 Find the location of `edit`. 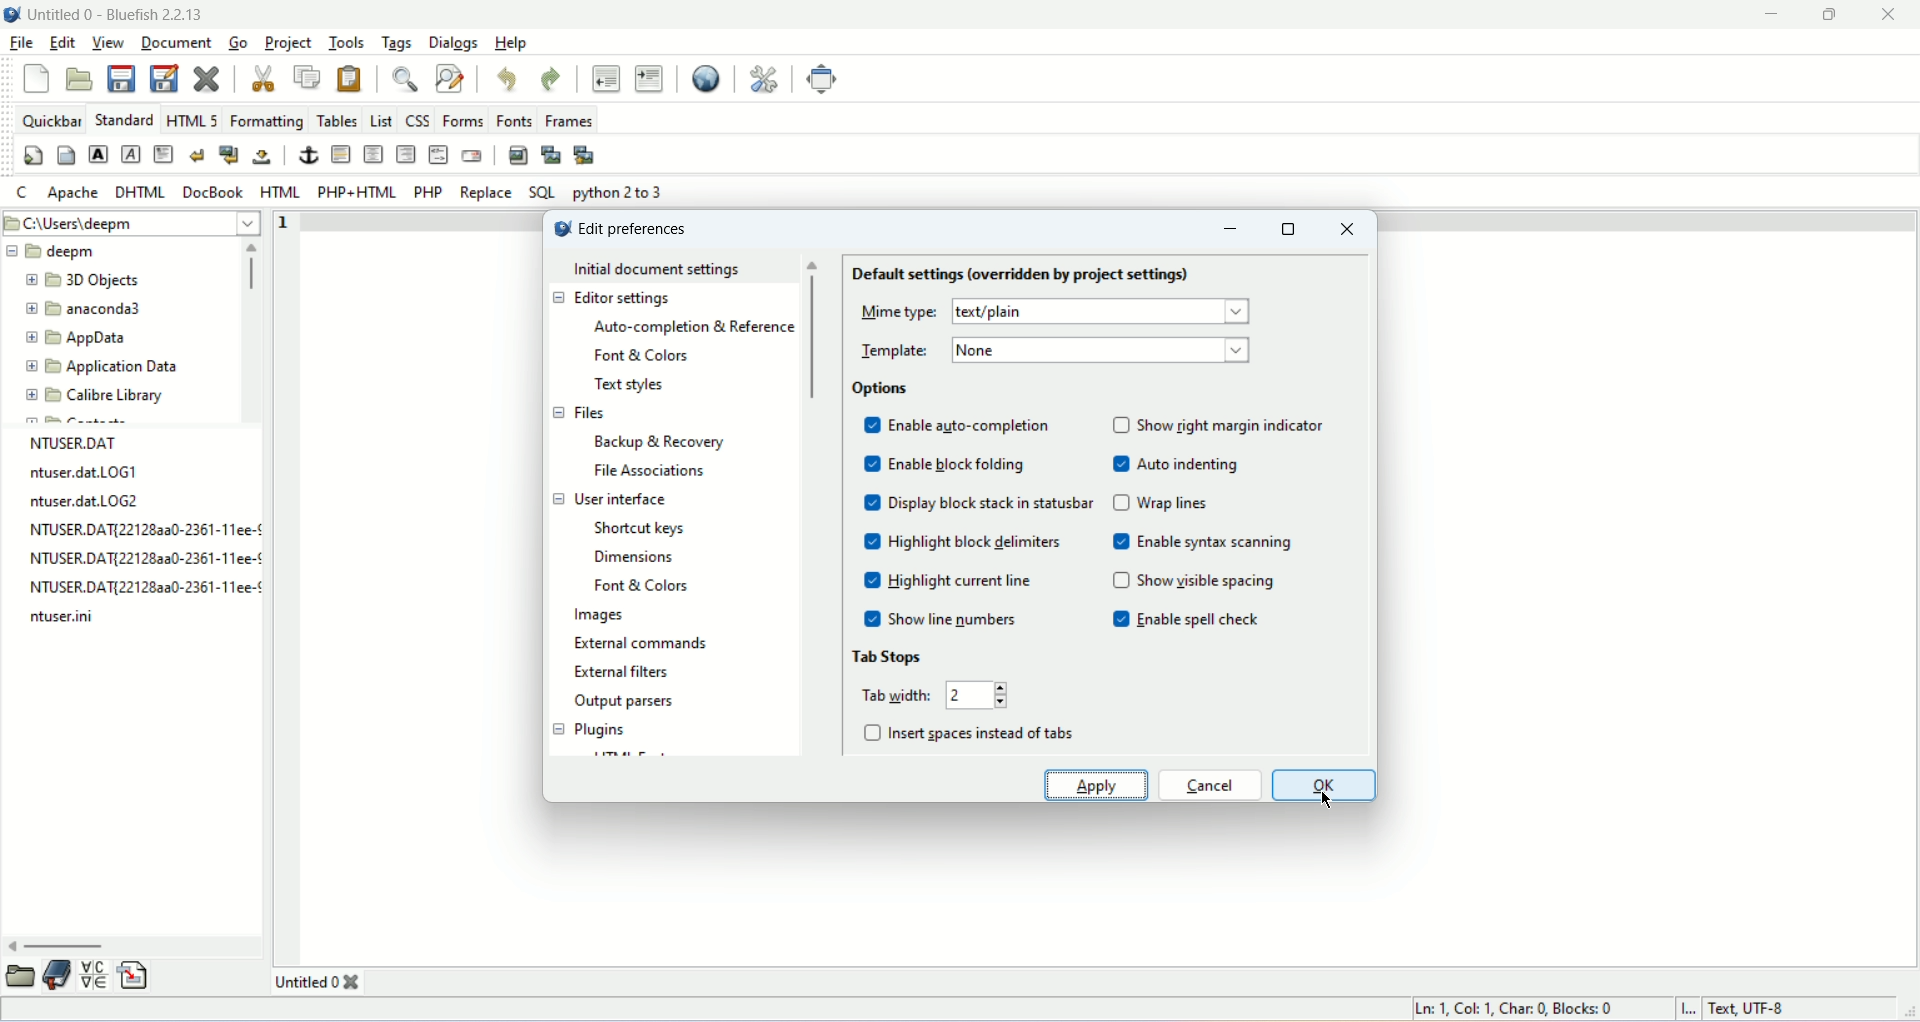

edit is located at coordinates (63, 43).